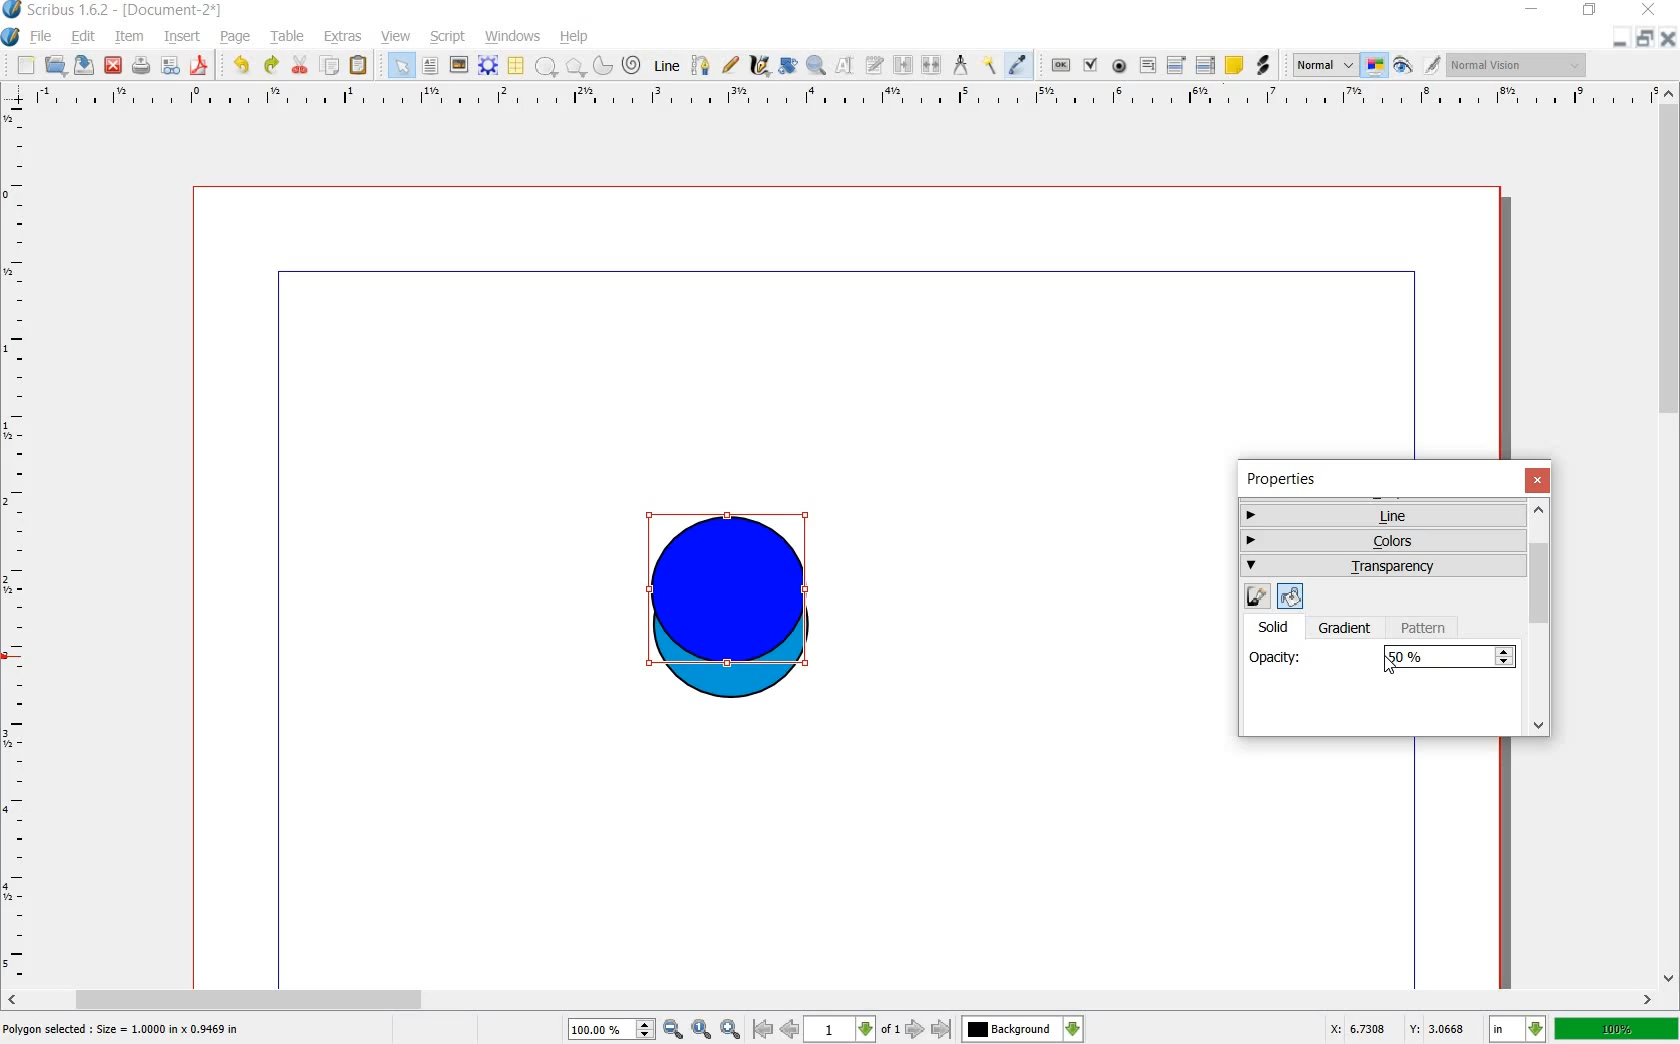 The image size is (1680, 1044). What do you see at coordinates (54, 65) in the screenshot?
I see `open` at bounding box center [54, 65].